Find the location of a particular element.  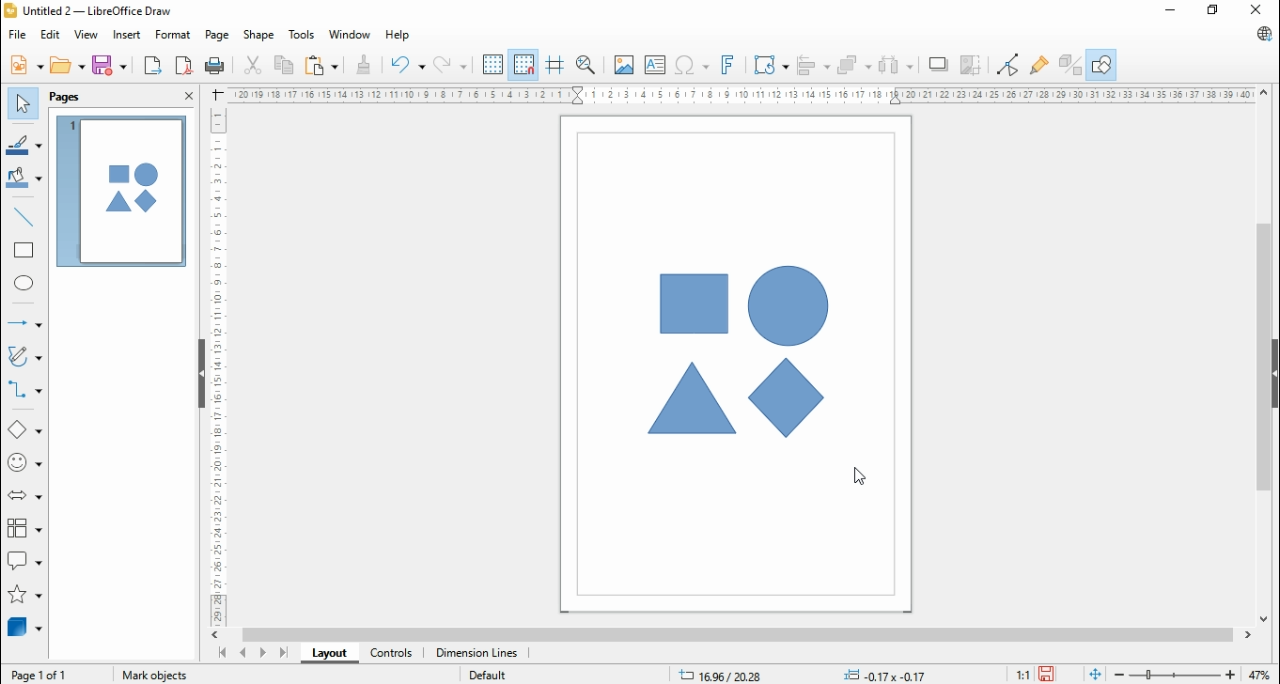

toggle extrusions is located at coordinates (1069, 63).